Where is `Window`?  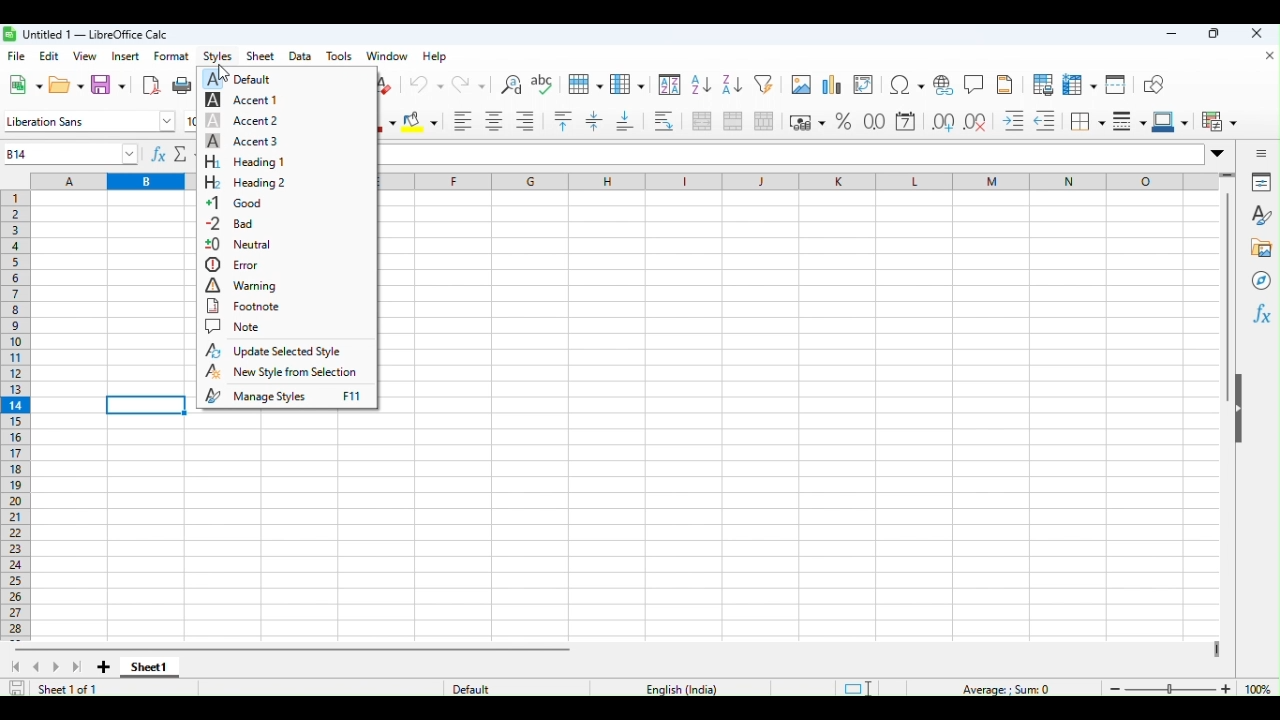
Window is located at coordinates (387, 55).